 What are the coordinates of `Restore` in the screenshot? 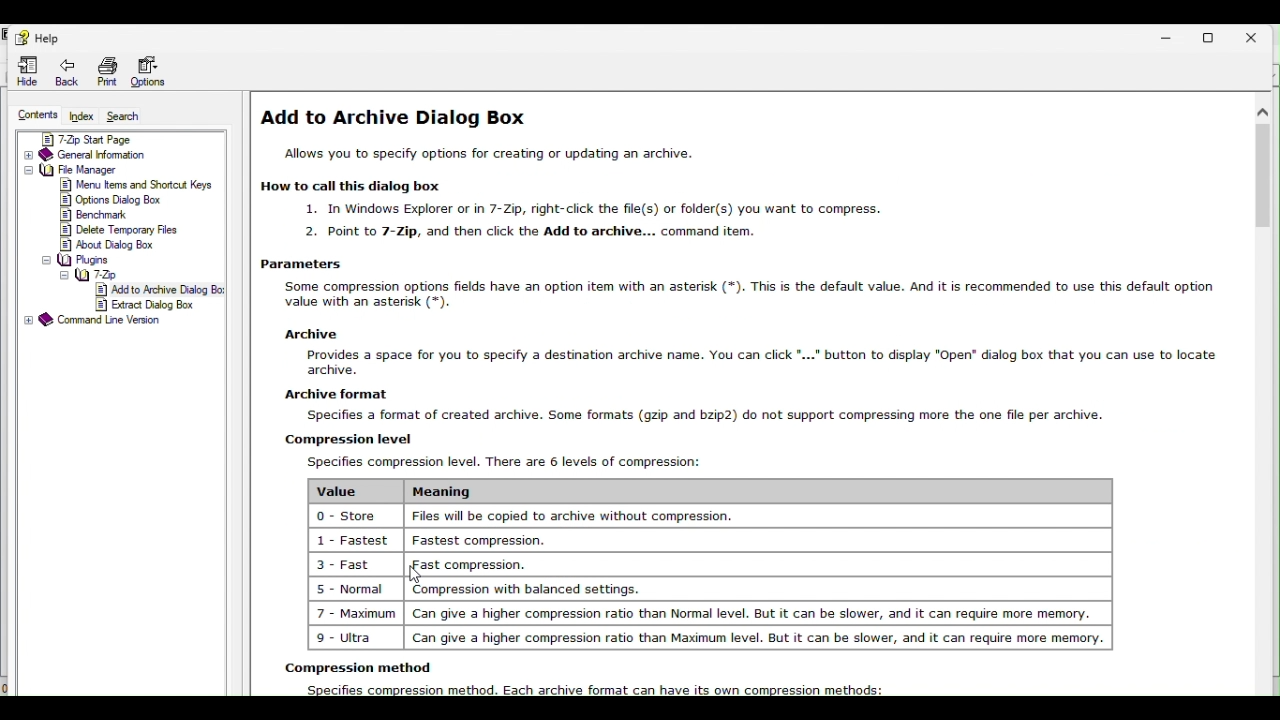 It's located at (1215, 33).